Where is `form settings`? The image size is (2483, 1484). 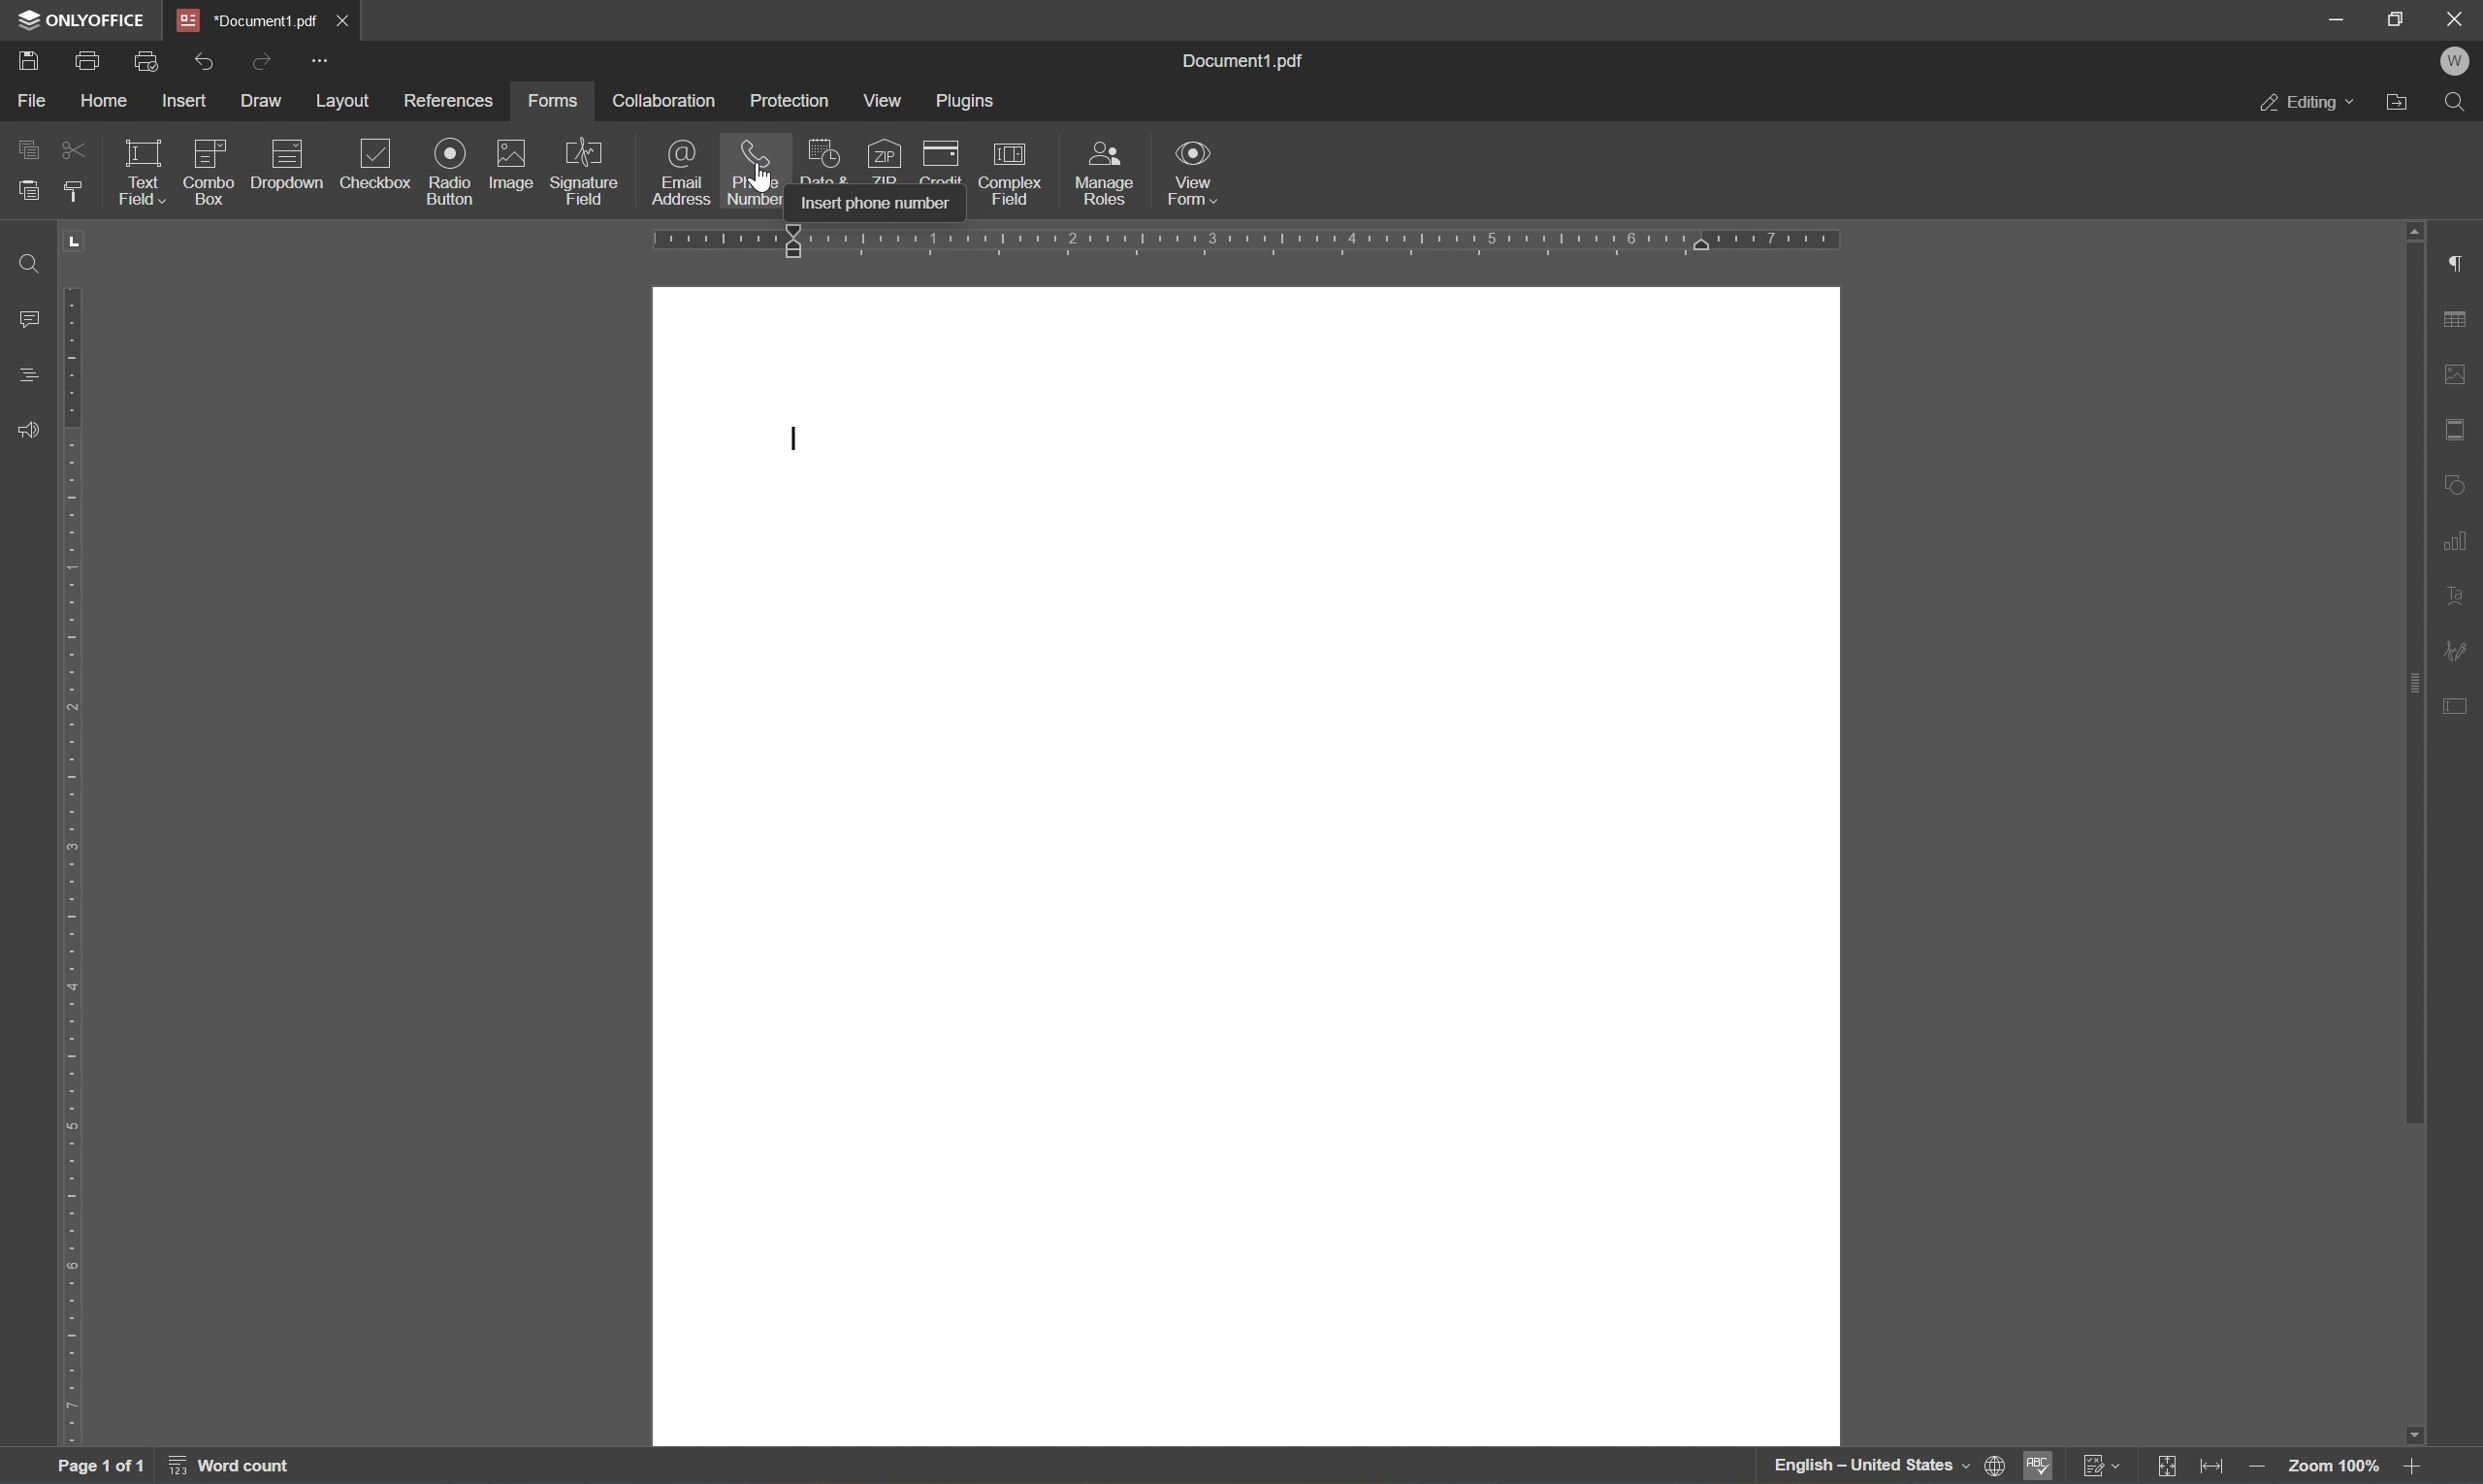 form settings is located at coordinates (2452, 706).